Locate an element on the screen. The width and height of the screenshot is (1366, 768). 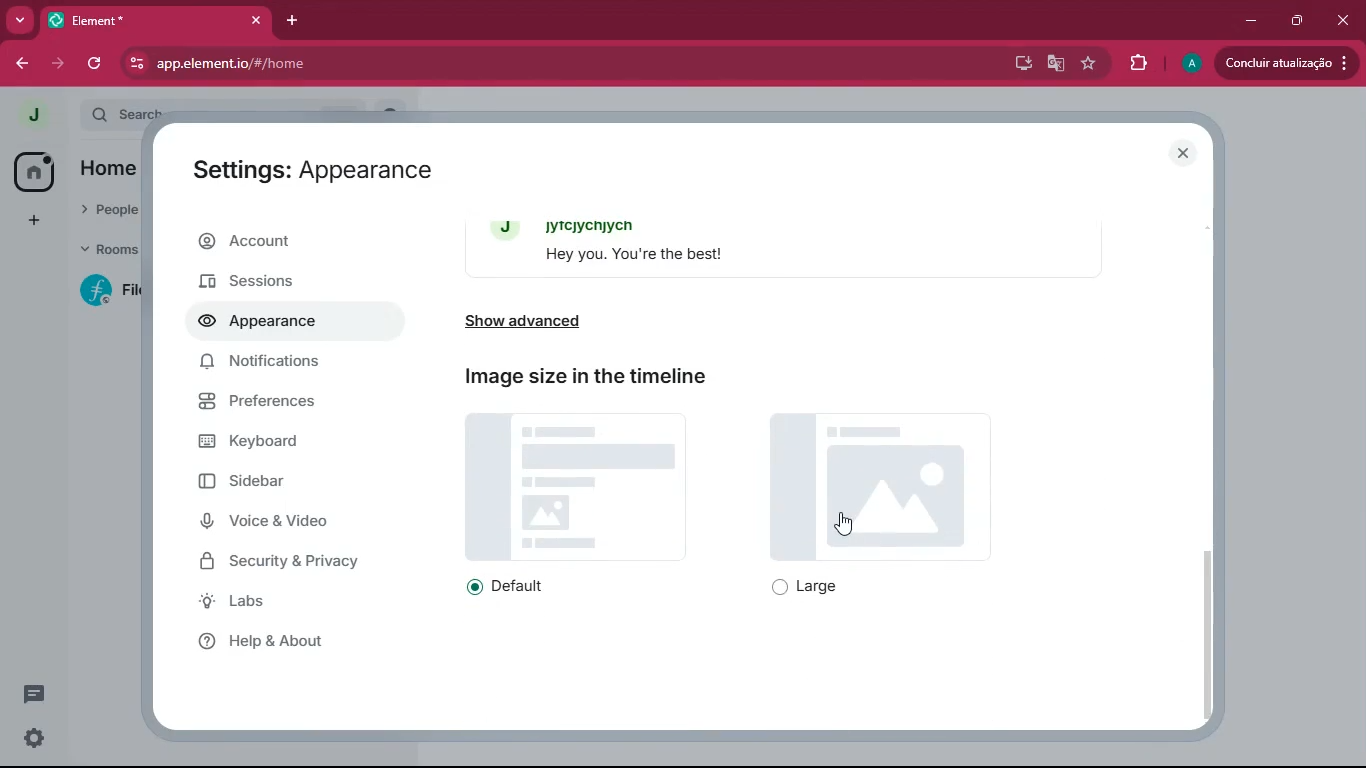
Image size in the timeline is located at coordinates (588, 376).